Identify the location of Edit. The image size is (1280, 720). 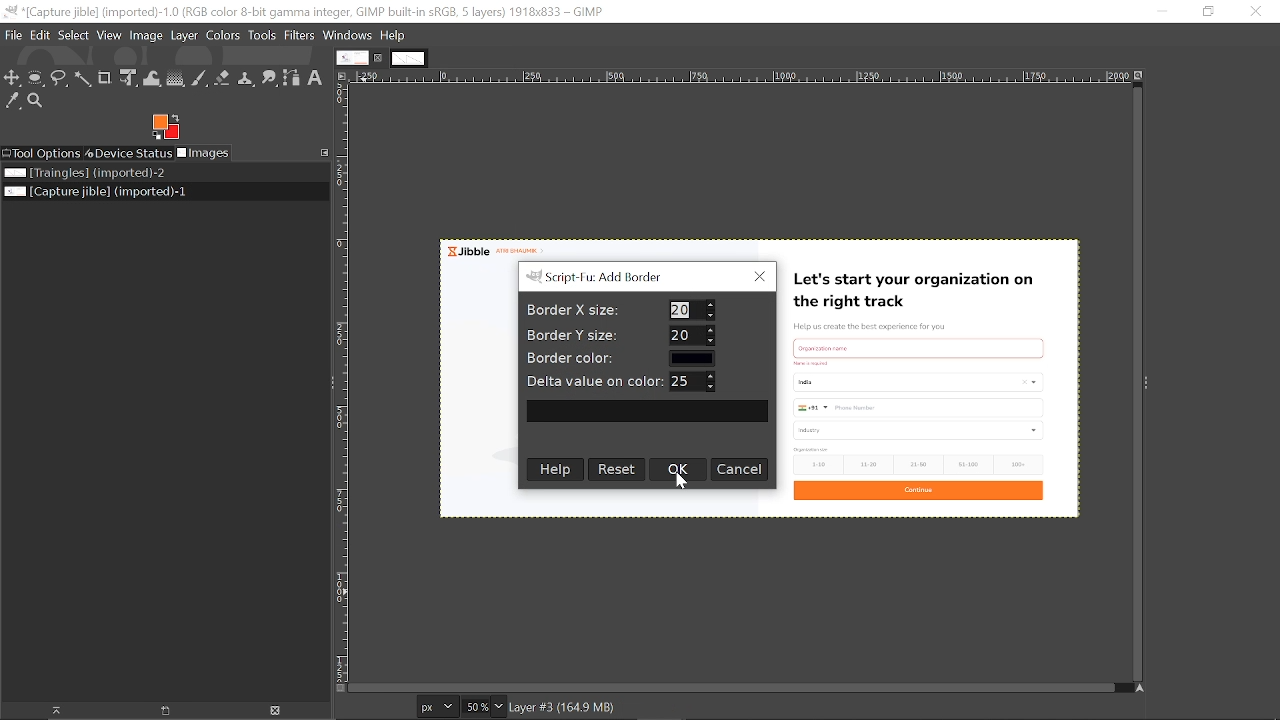
(40, 35).